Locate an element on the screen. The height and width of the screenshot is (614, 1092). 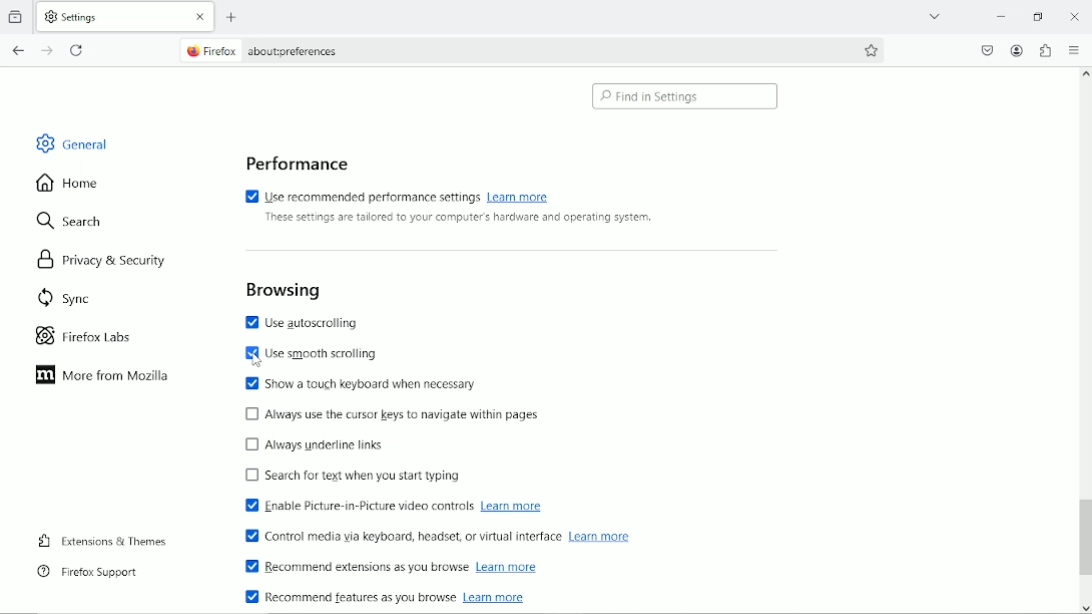
Use recommended performance settings is located at coordinates (360, 195).